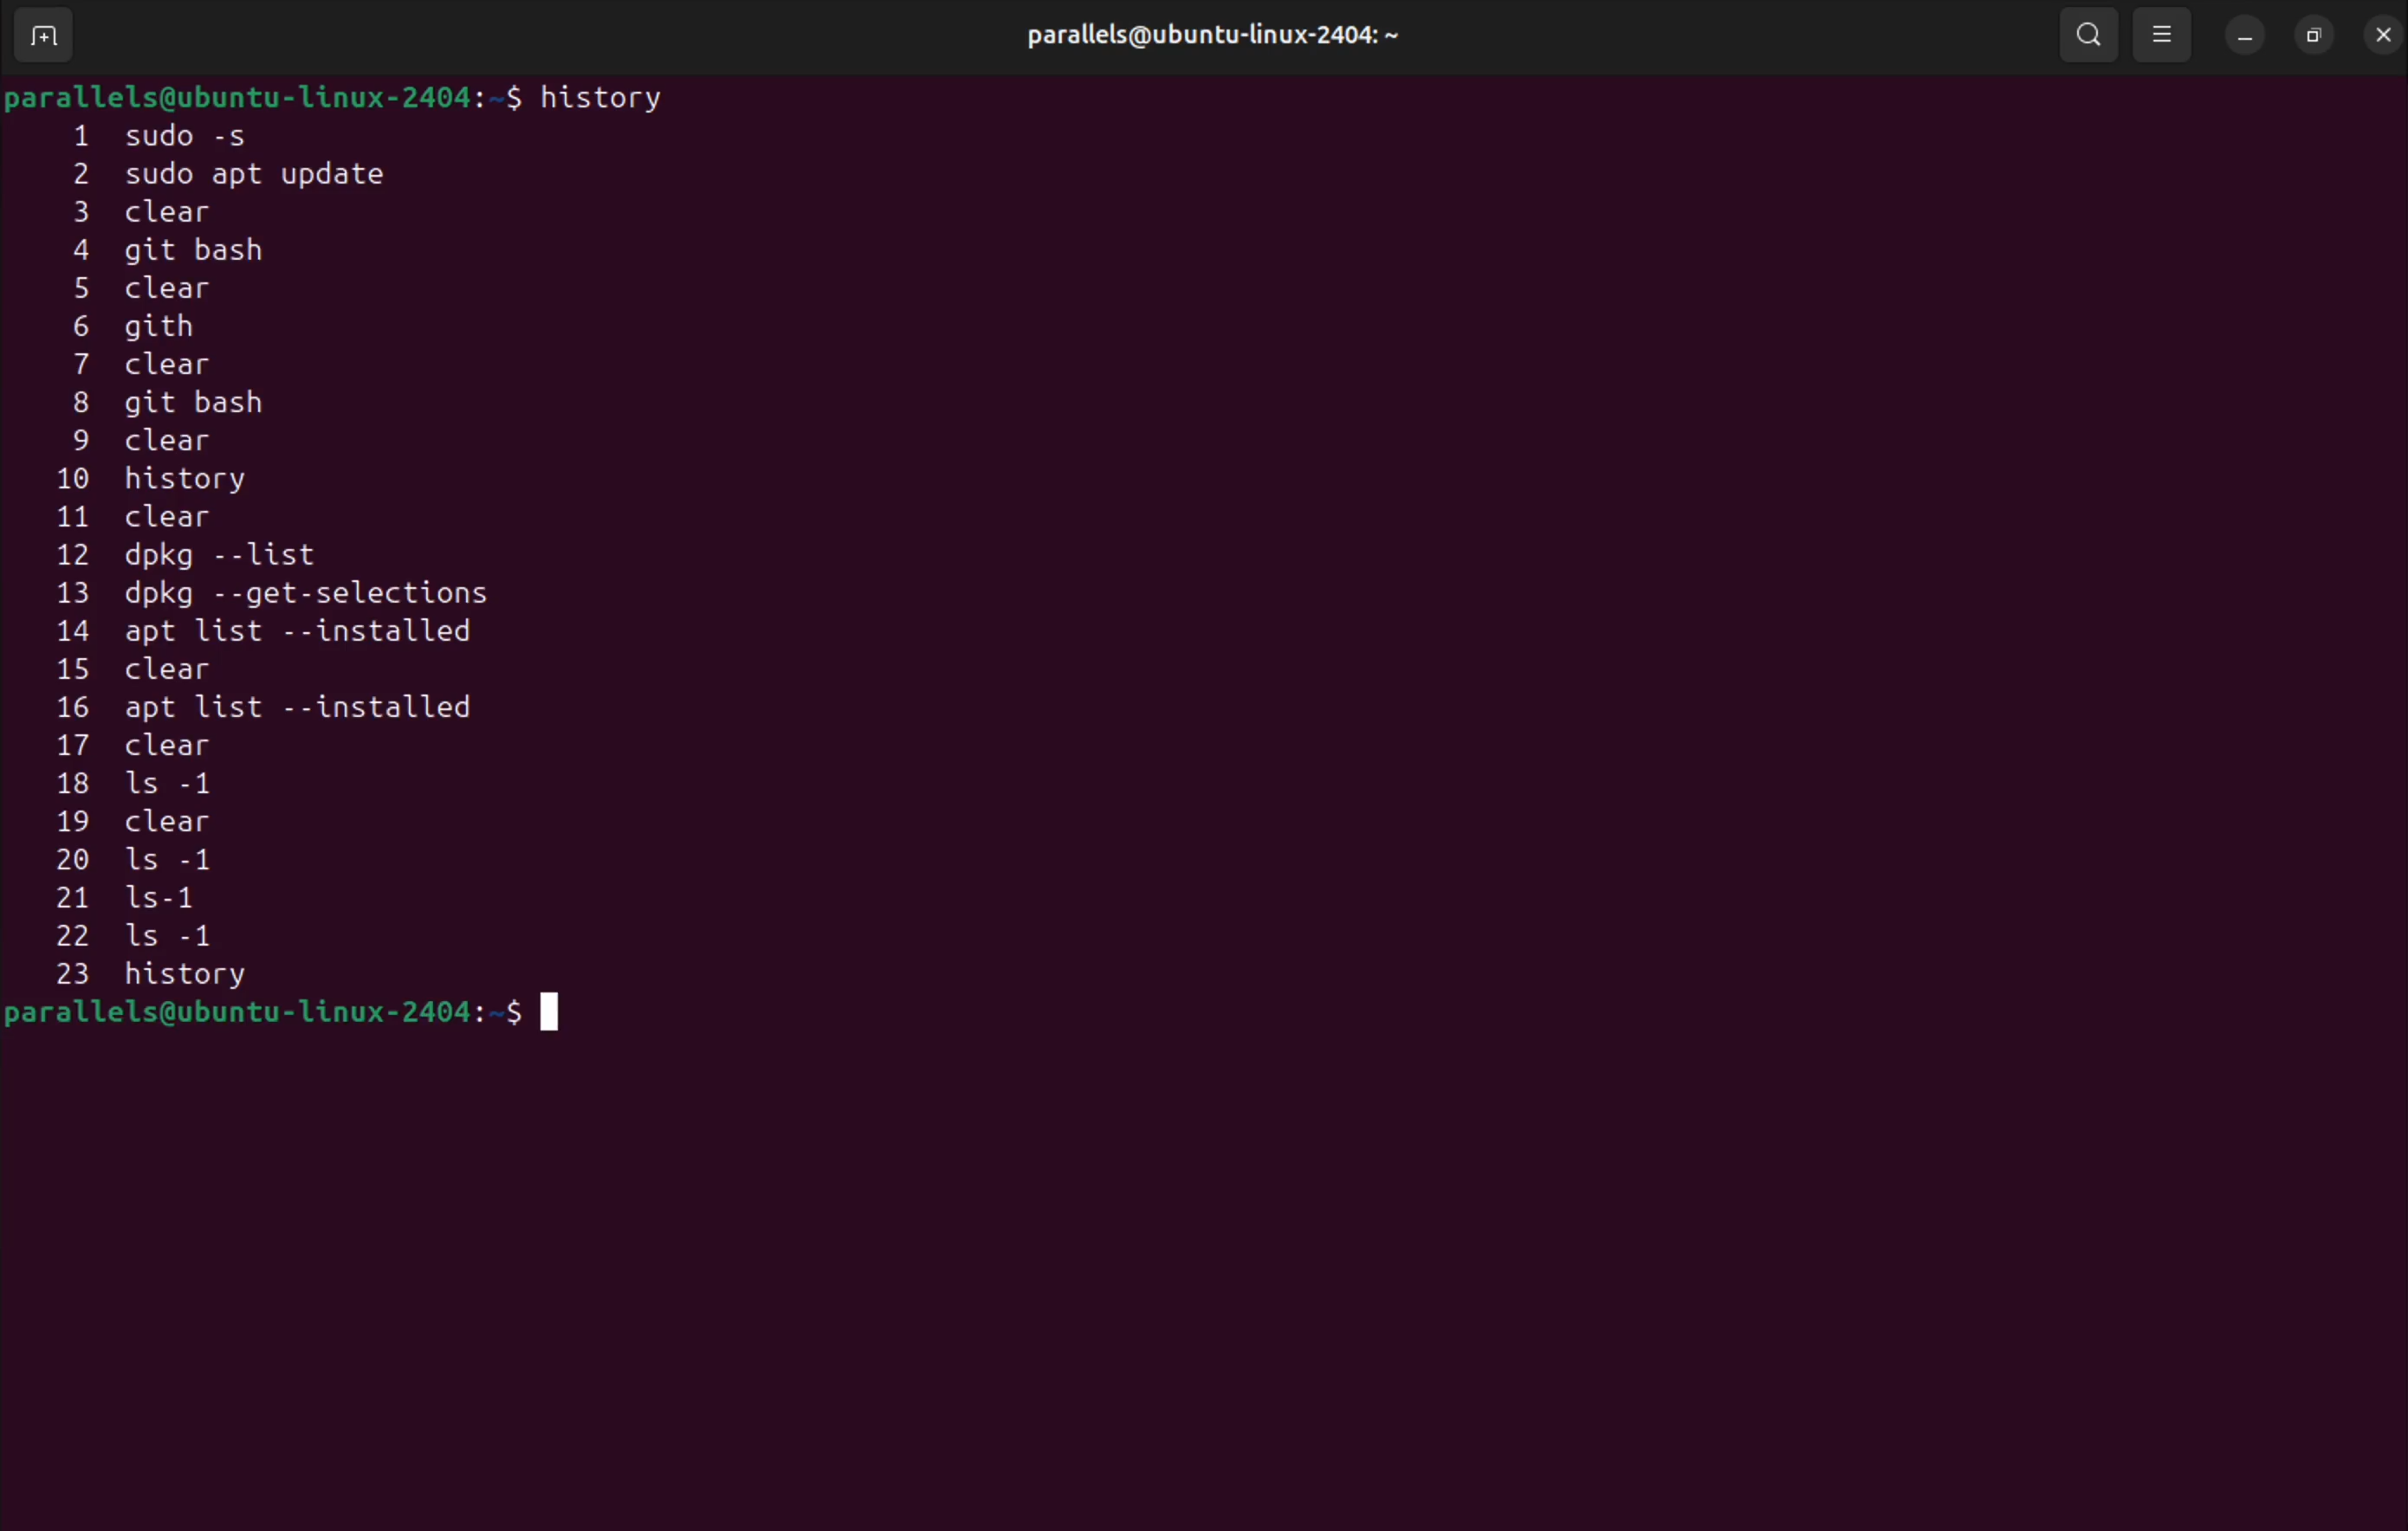 The image size is (2408, 1531). Describe the element at coordinates (169, 516) in the screenshot. I see `11 clear` at that location.